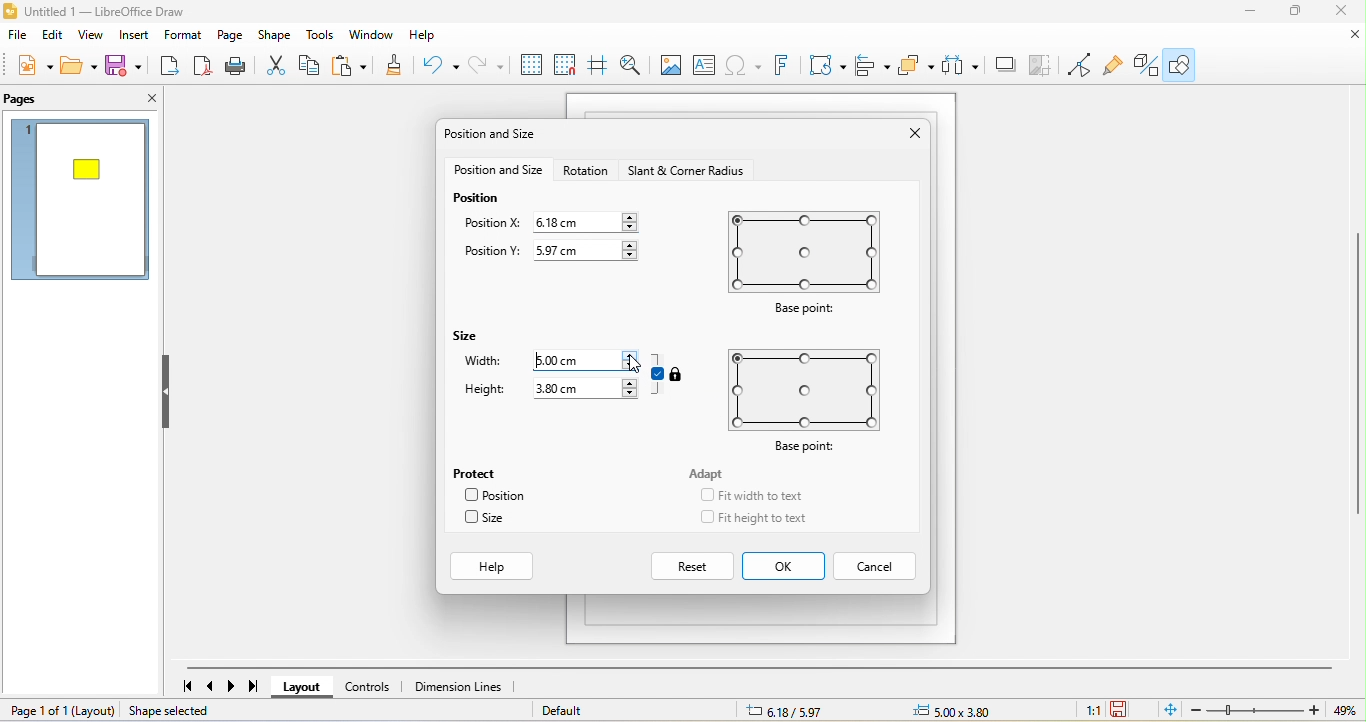  Describe the element at coordinates (1093, 712) in the screenshot. I see `1:1` at that location.